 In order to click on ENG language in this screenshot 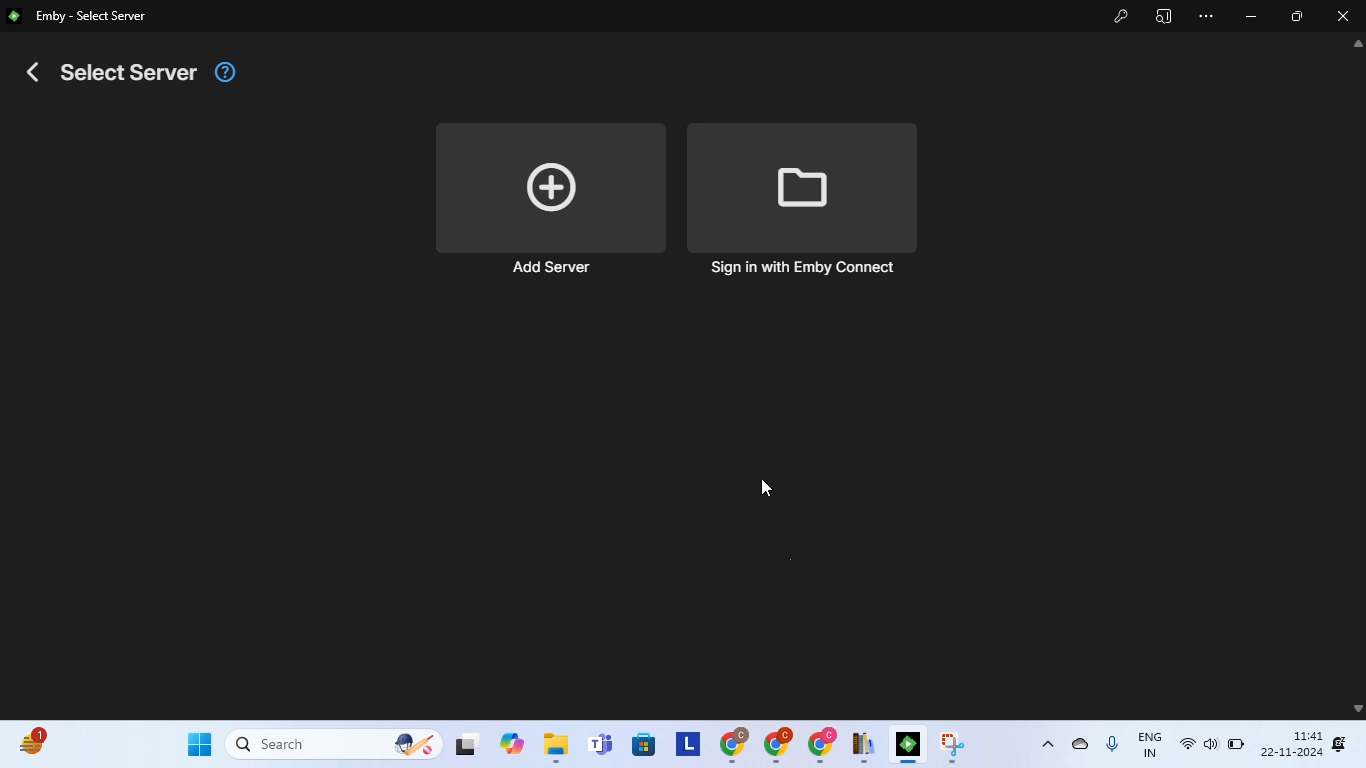, I will do `click(1153, 744)`.